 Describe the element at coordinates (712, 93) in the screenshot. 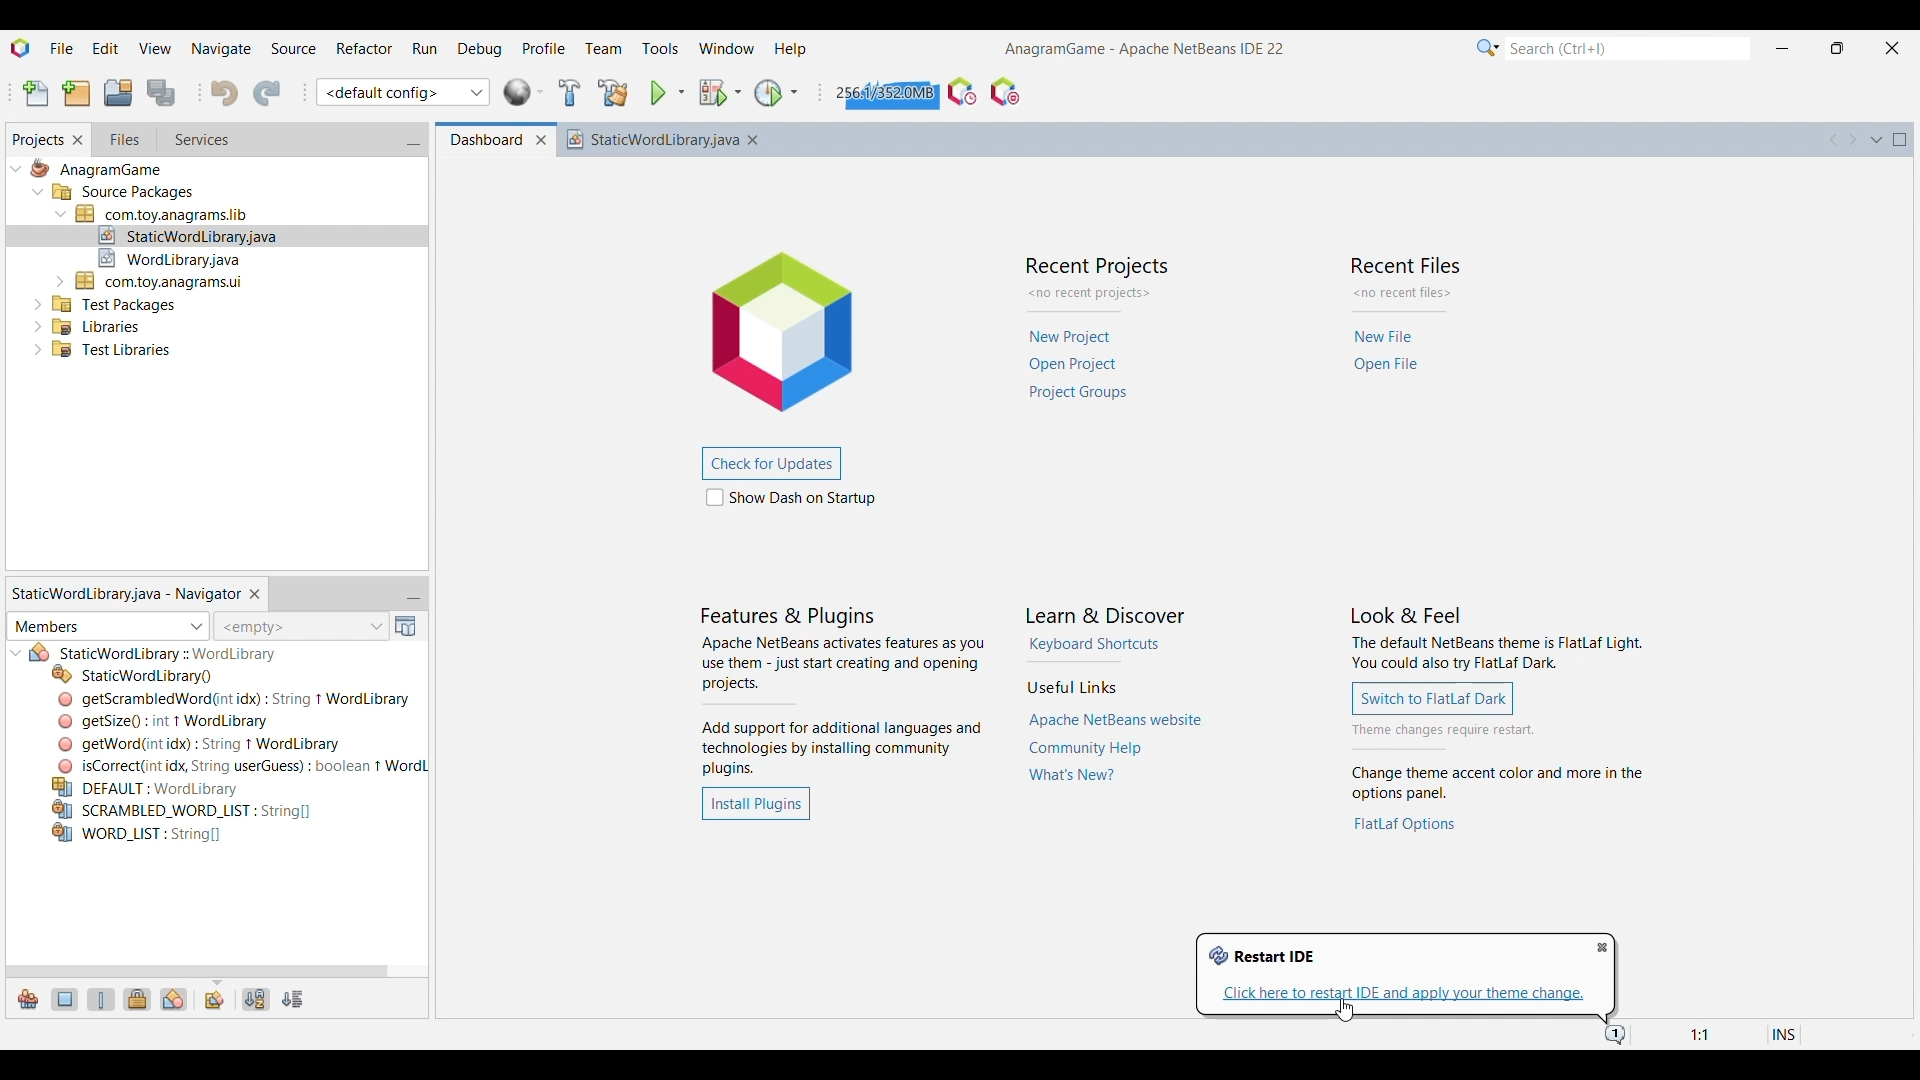

I see `Debug project selection` at that location.